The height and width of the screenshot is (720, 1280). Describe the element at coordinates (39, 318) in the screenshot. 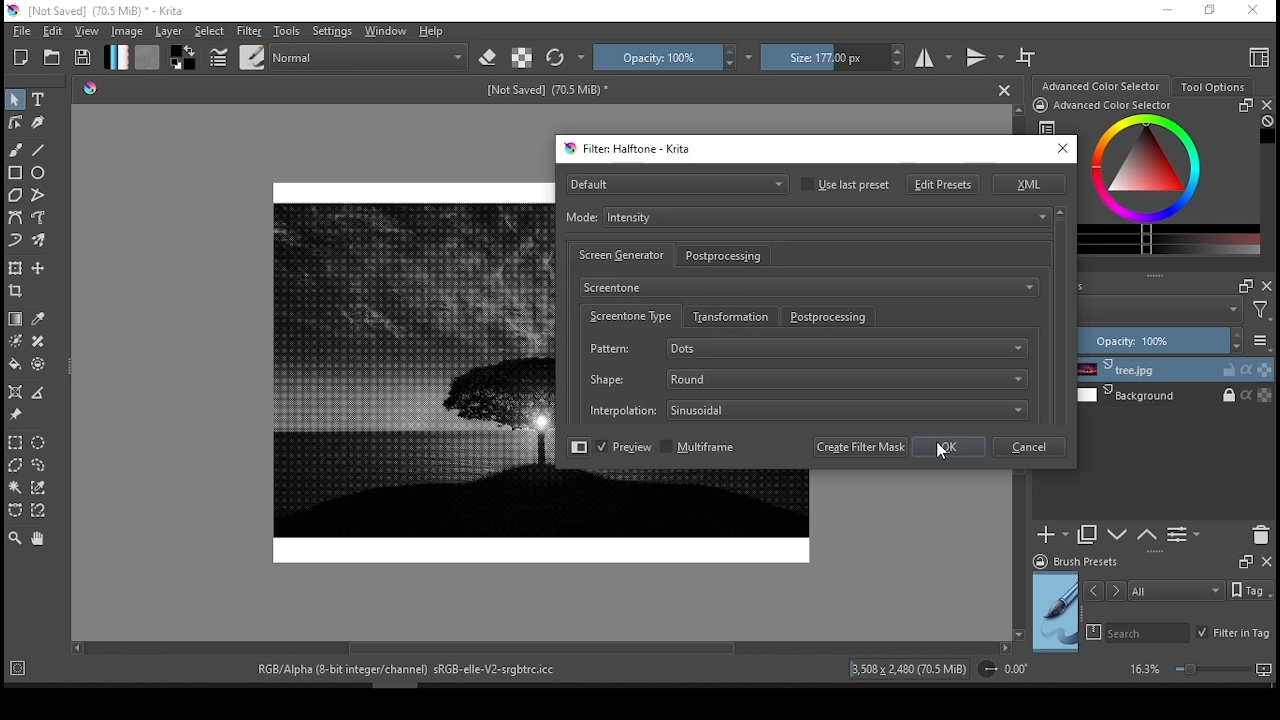

I see `sample color from current image or layer` at that location.